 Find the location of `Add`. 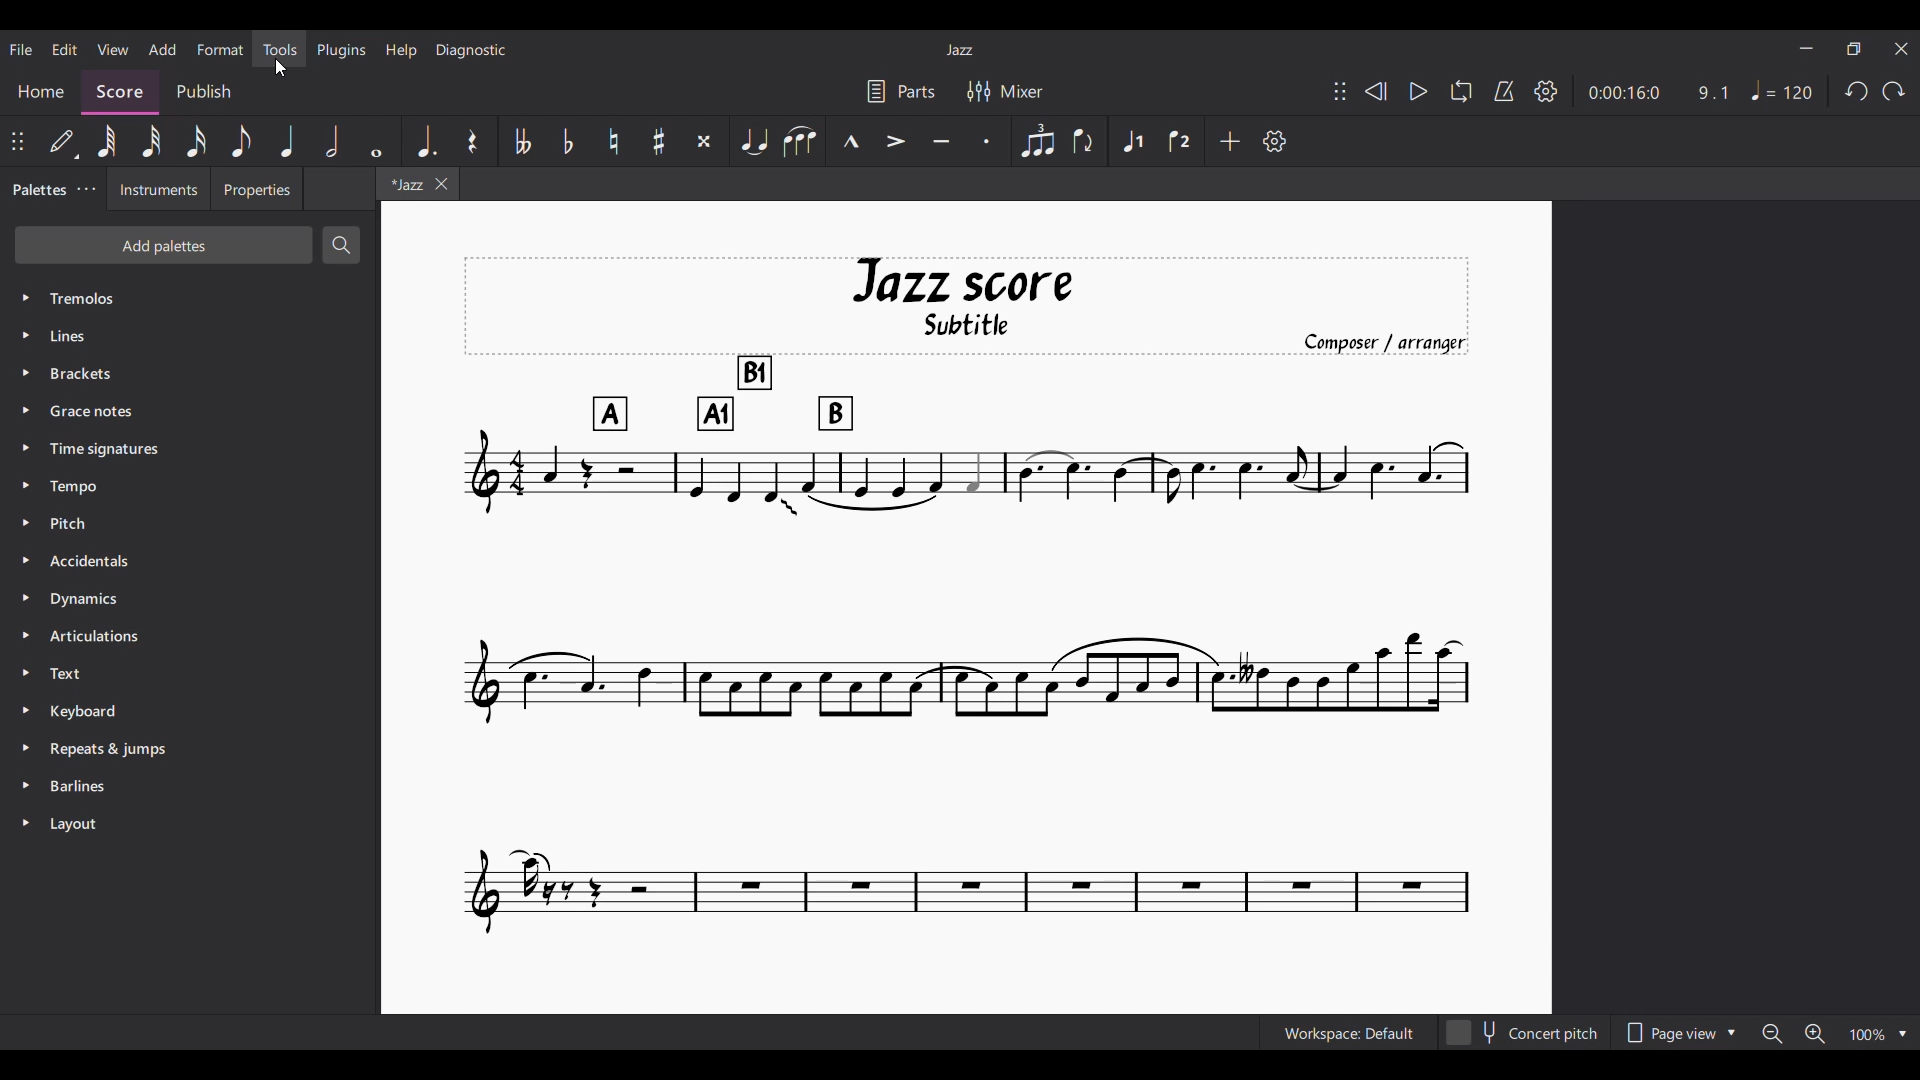

Add is located at coordinates (1231, 141).